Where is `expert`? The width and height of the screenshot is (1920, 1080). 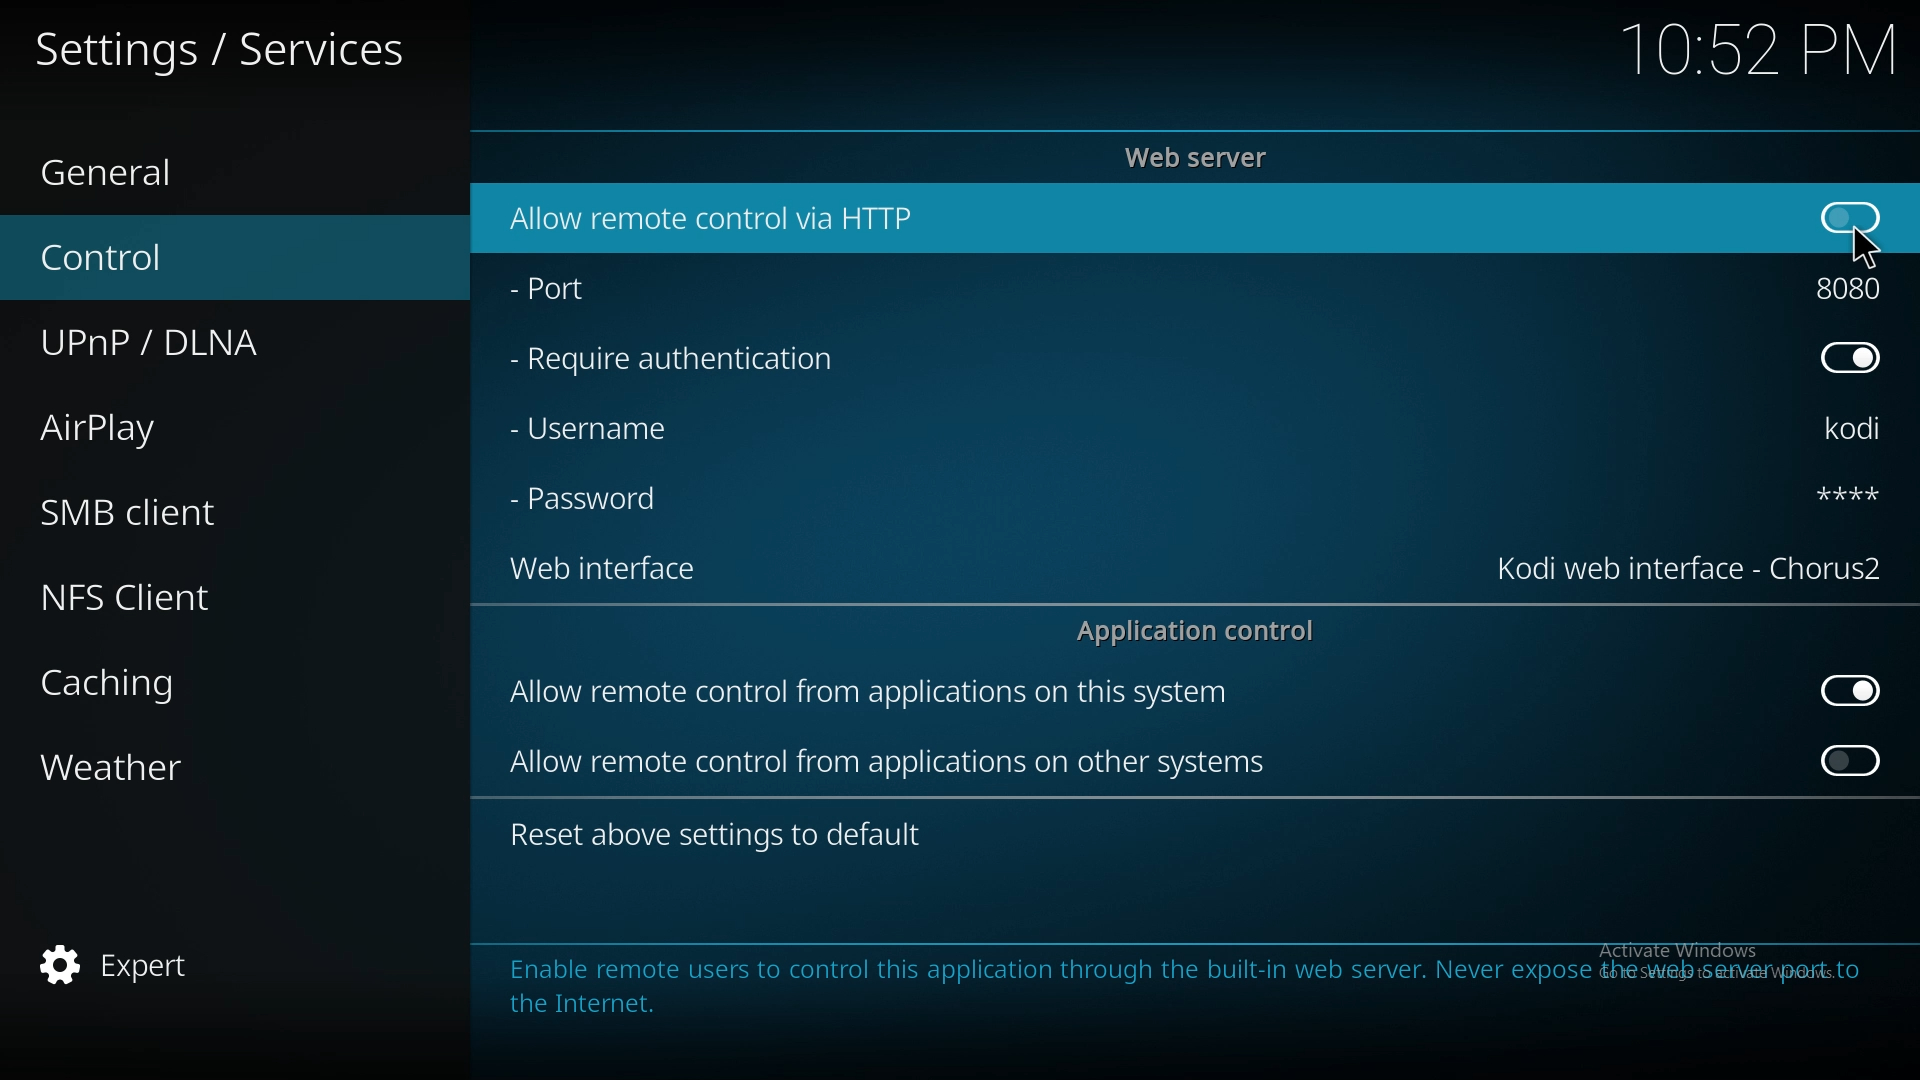 expert is located at coordinates (205, 961).